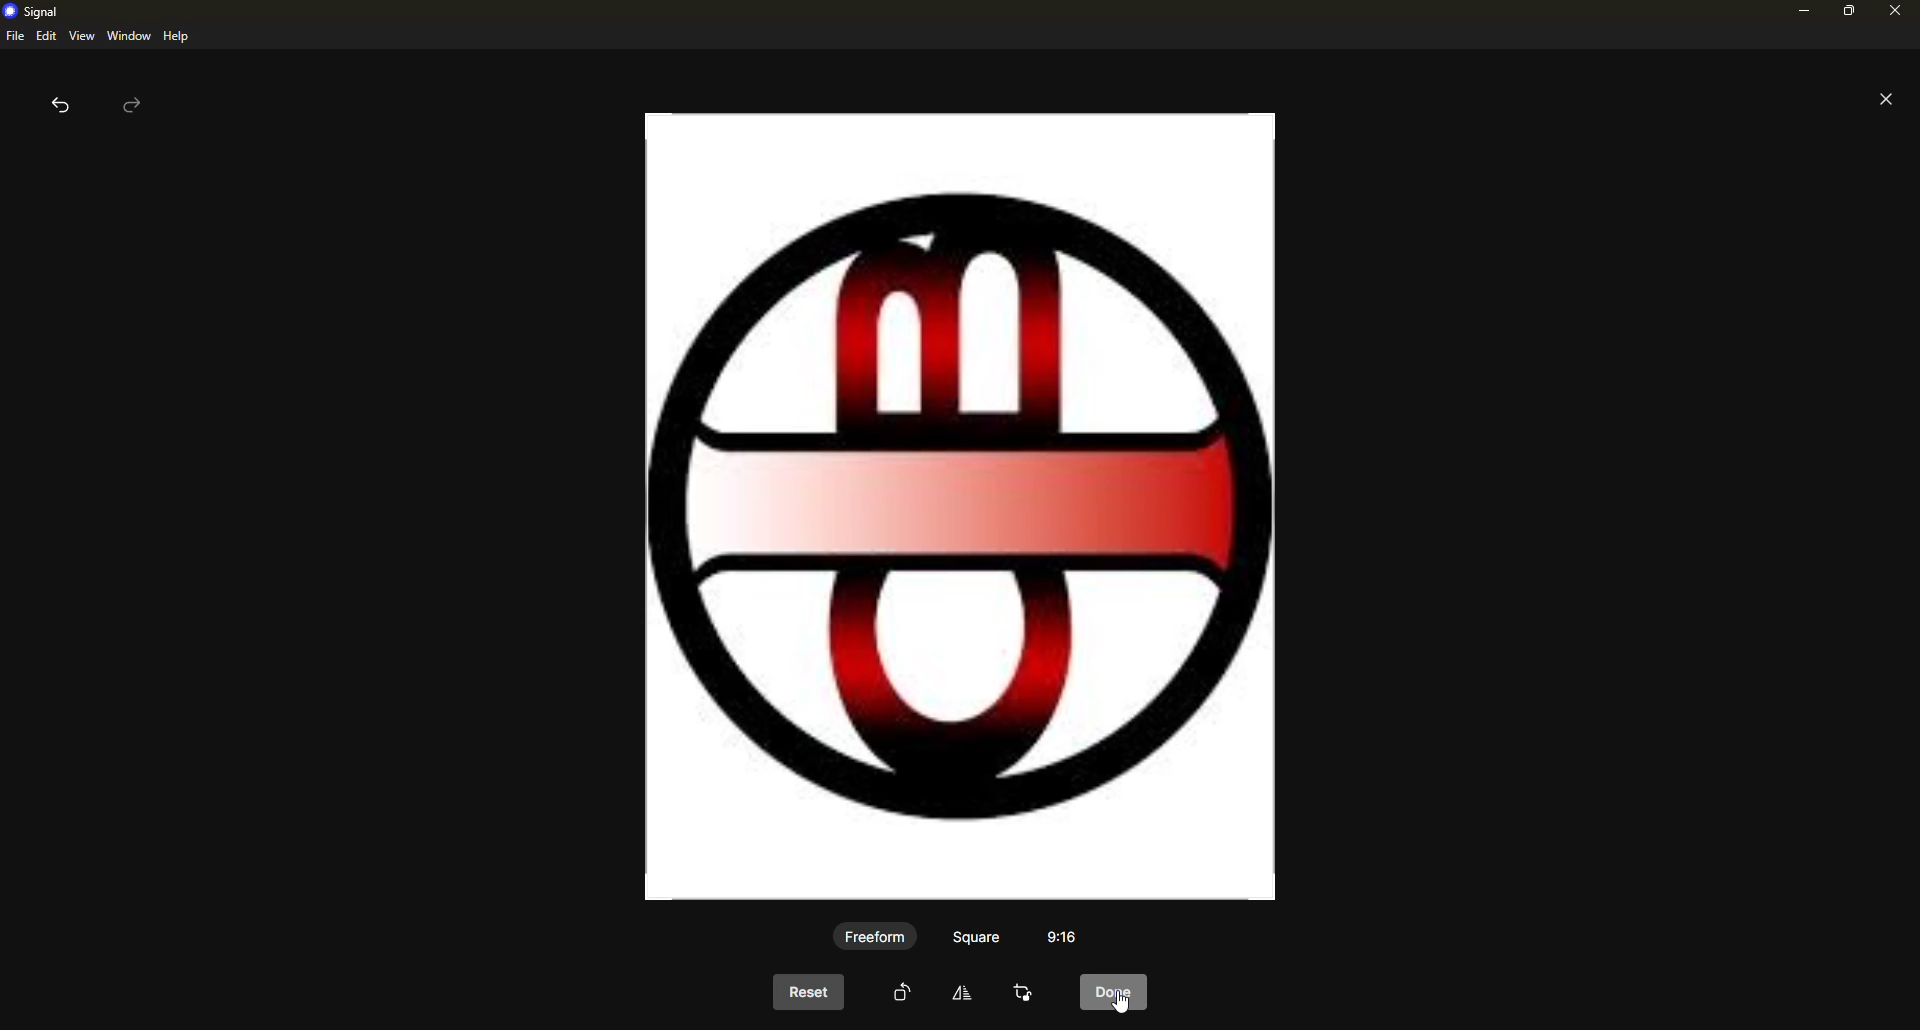  What do you see at coordinates (1894, 12) in the screenshot?
I see `close` at bounding box center [1894, 12].